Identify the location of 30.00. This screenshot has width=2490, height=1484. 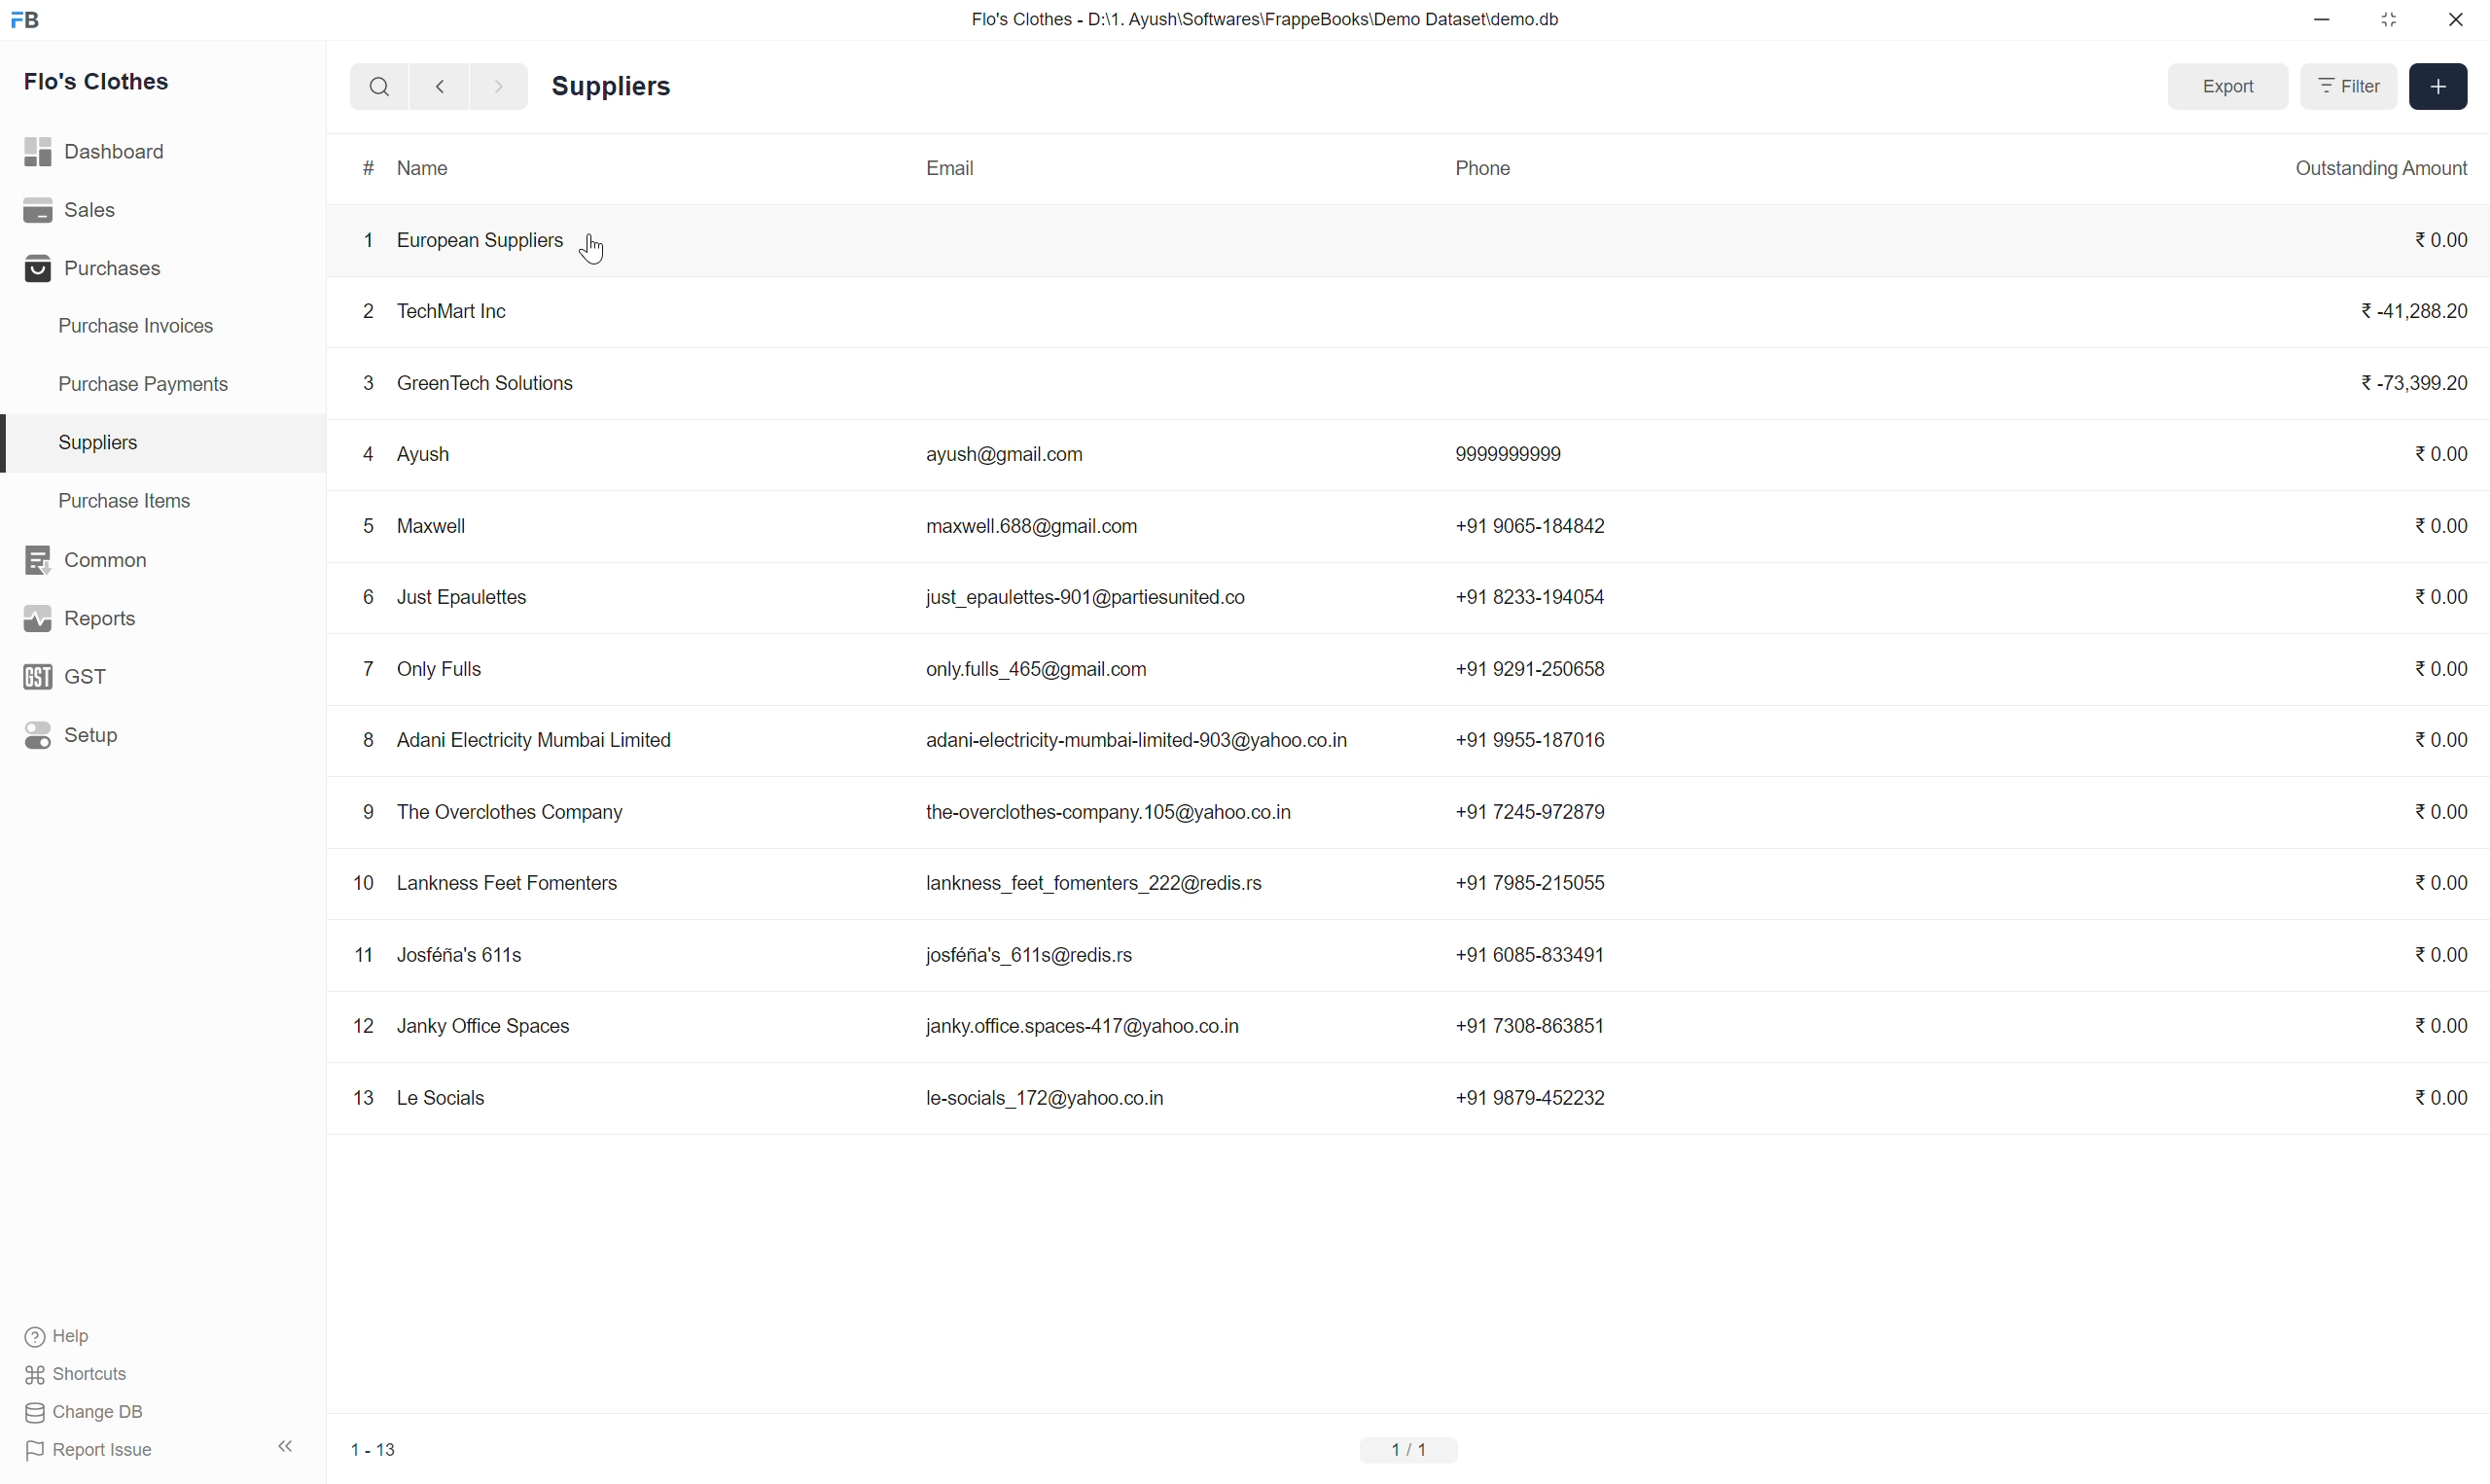
(2422, 810).